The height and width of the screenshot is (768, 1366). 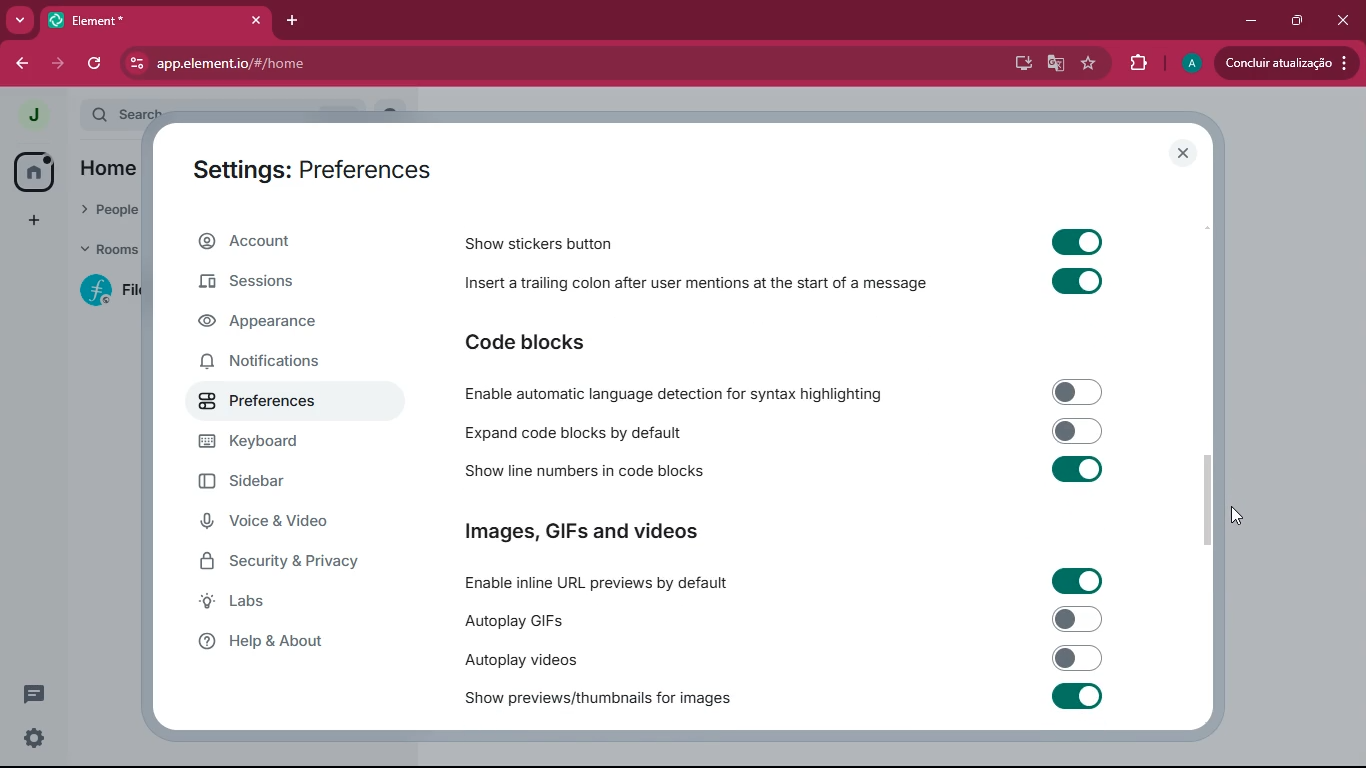 I want to click on forward, so click(x=61, y=64).